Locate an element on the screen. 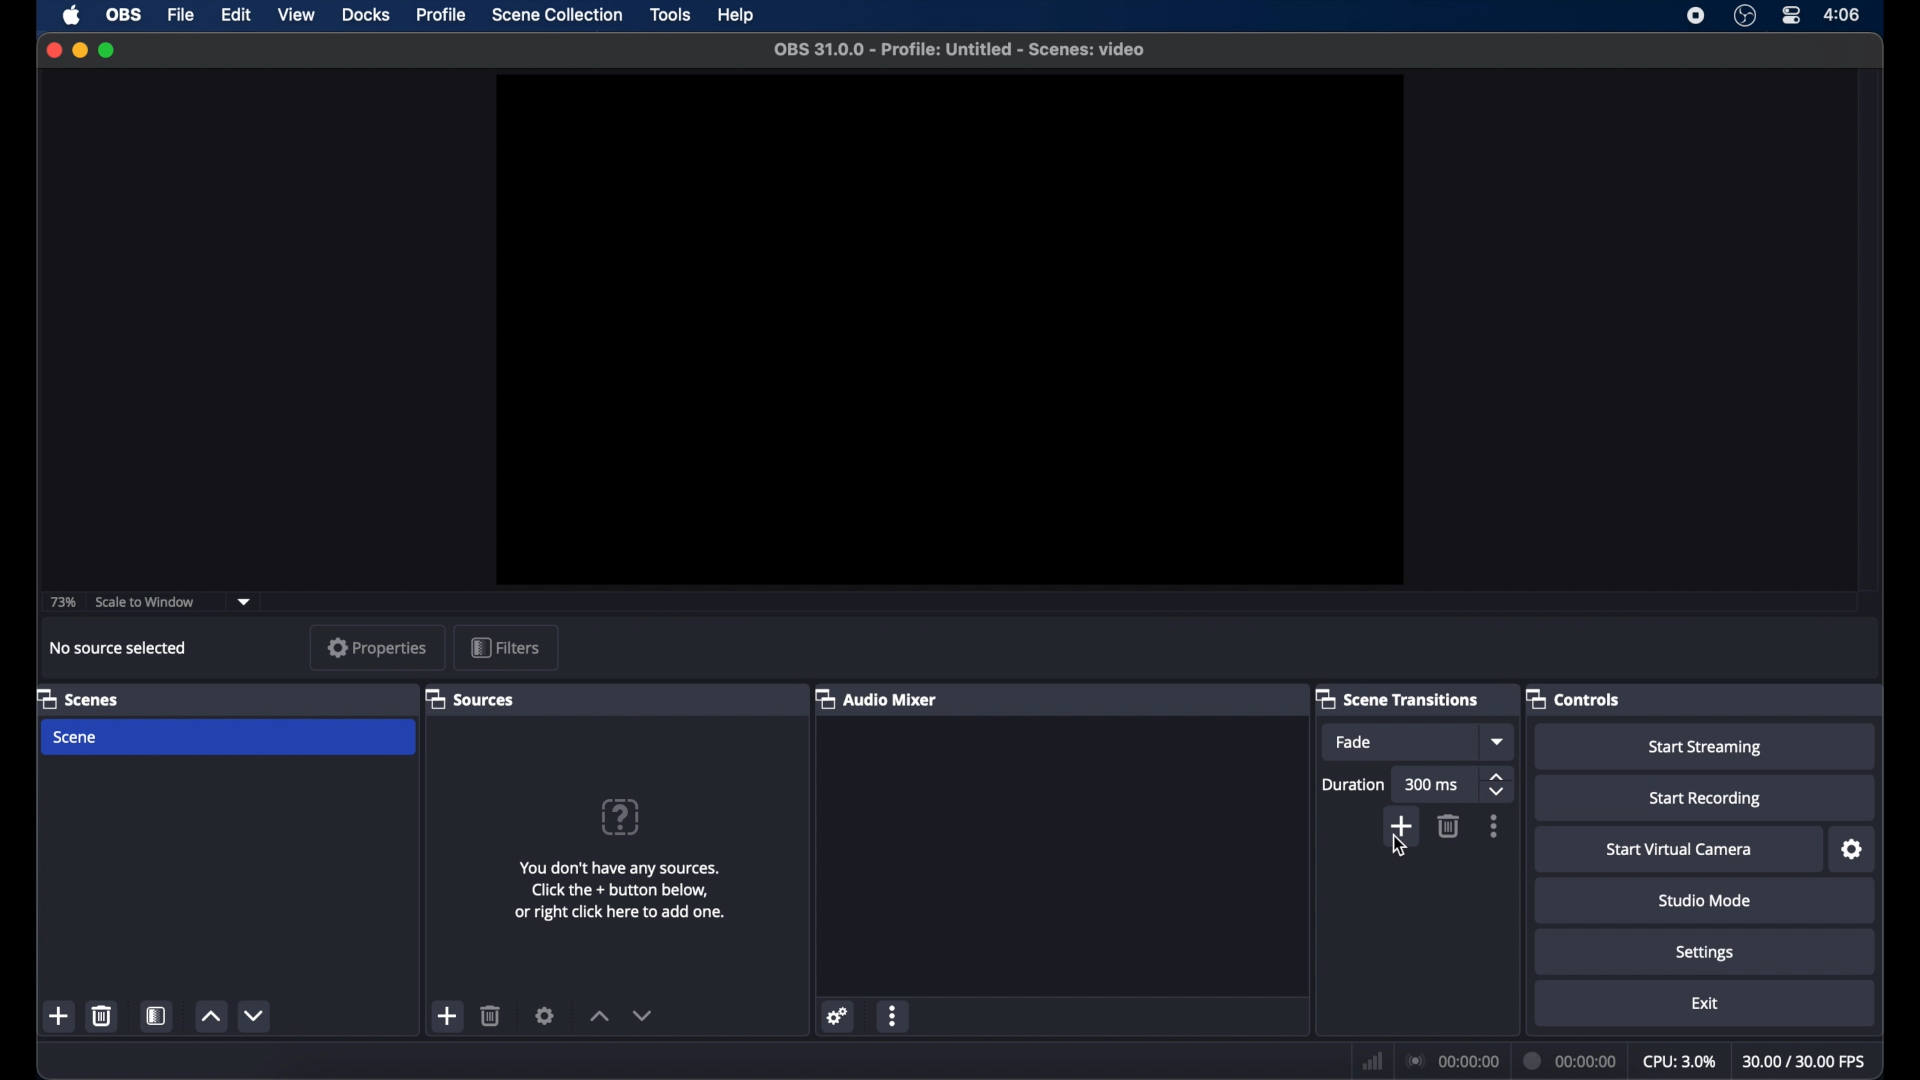 This screenshot has width=1920, height=1080. sources is located at coordinates (472, 700).